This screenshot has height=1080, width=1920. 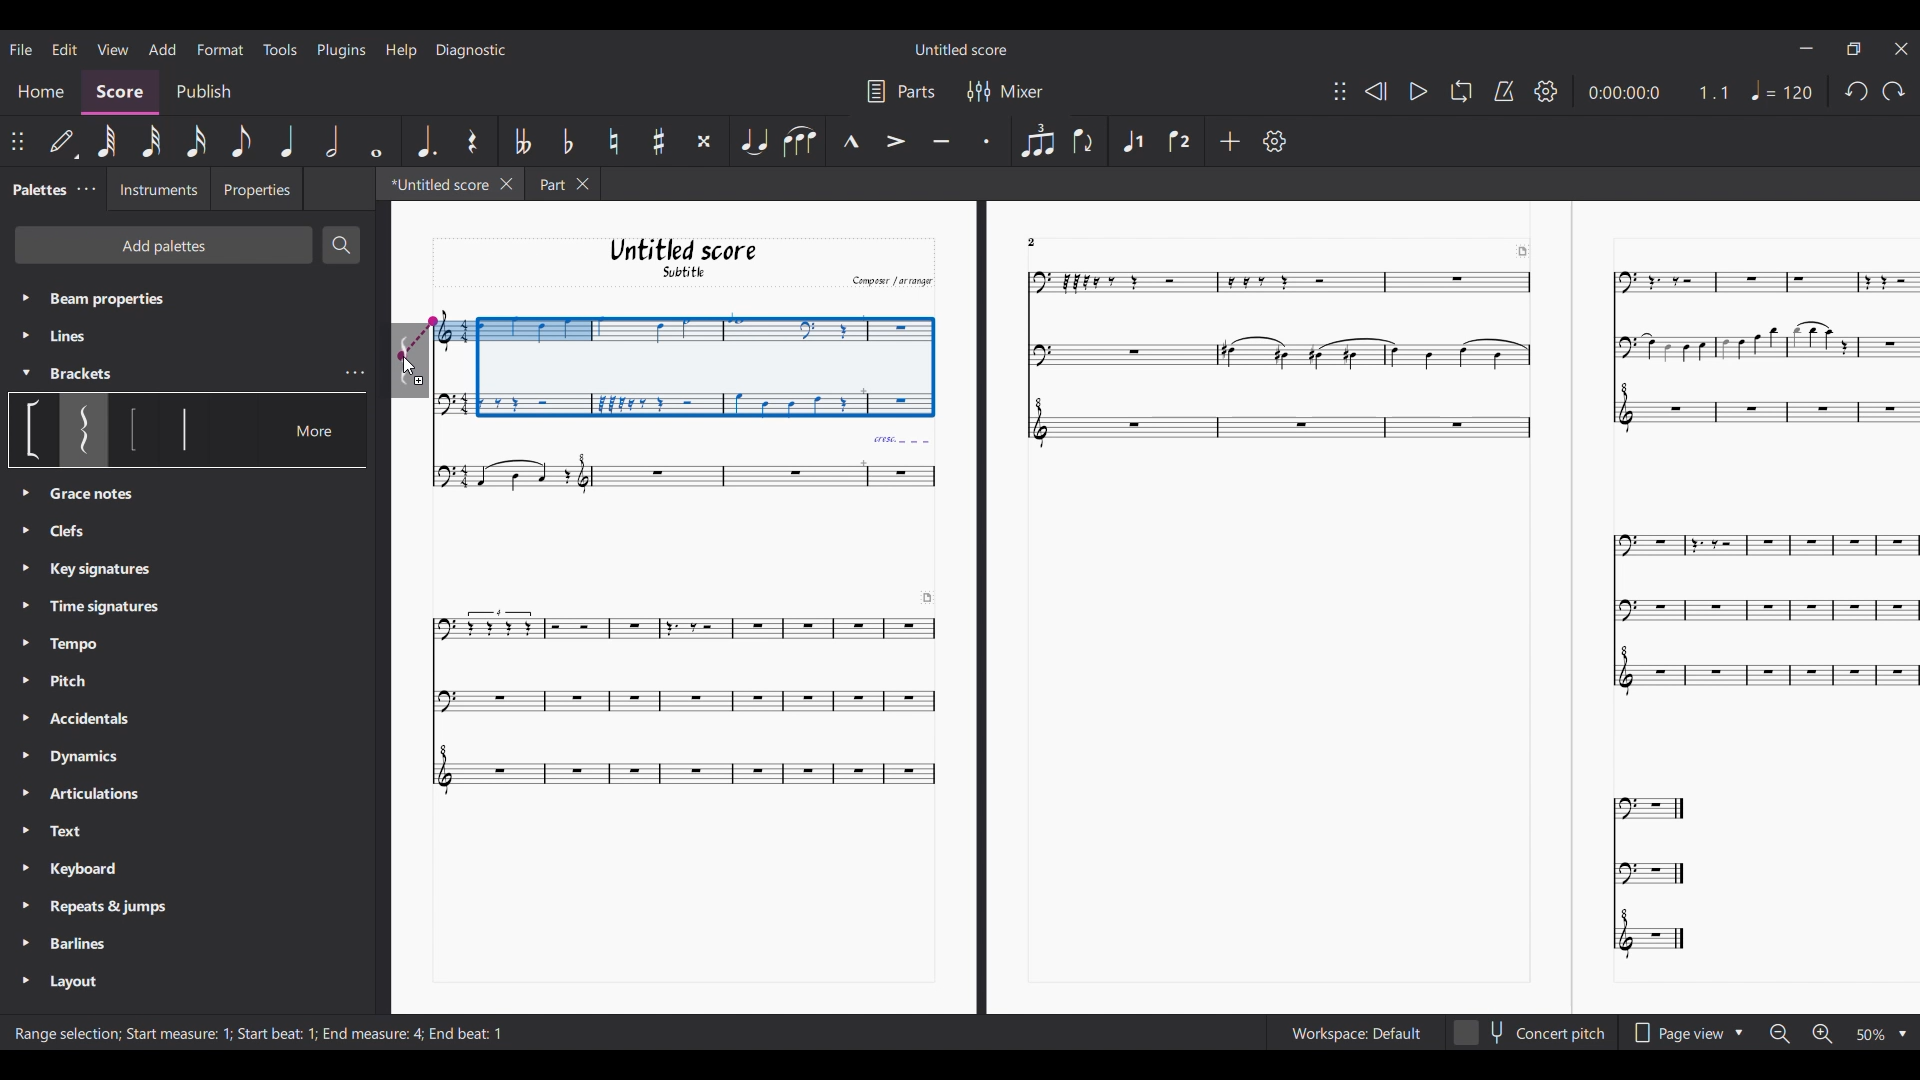 What do you see at coordinates (1821, 1034) in the screenshot?
I see `Zoom in` at bounding box center [1821, 1034].